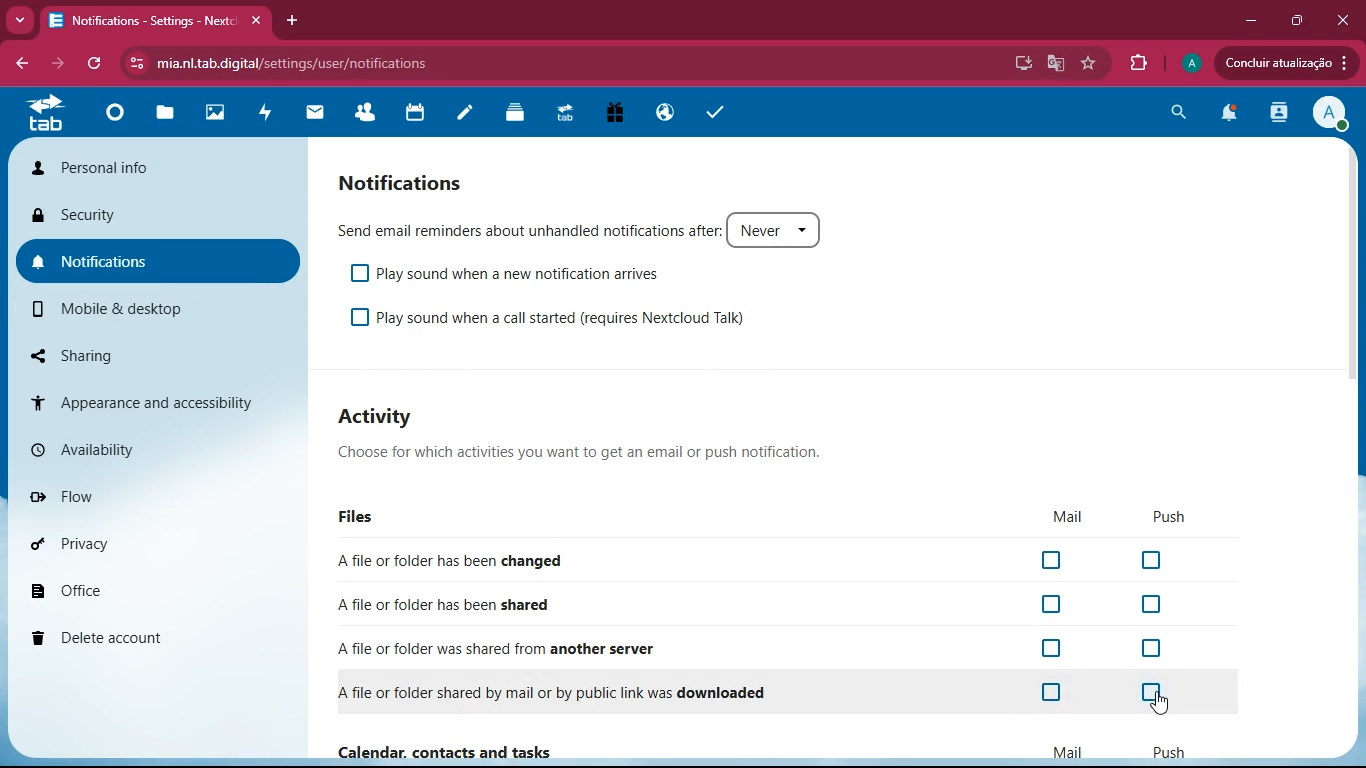 This screenshot has height=768, width=1366. Describe the element at coordinates (38, 112) in the screenshot. I see `tab` at that location.